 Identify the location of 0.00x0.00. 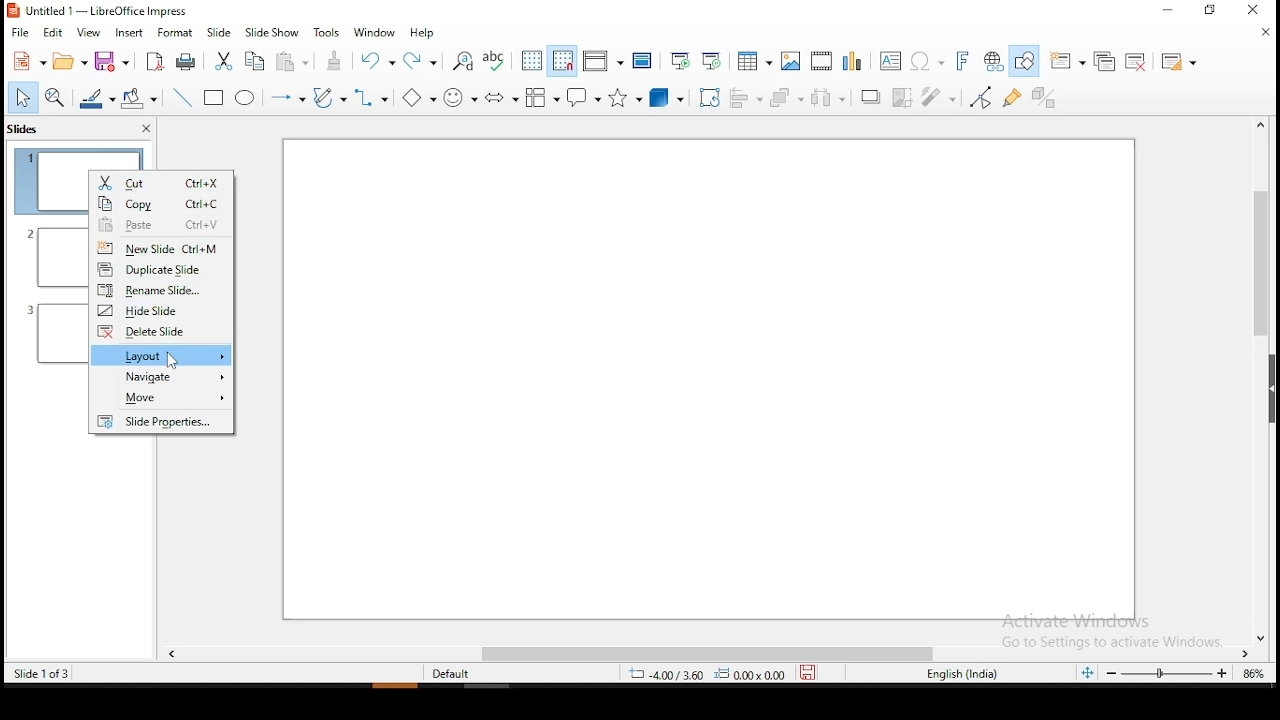
(751, 675).